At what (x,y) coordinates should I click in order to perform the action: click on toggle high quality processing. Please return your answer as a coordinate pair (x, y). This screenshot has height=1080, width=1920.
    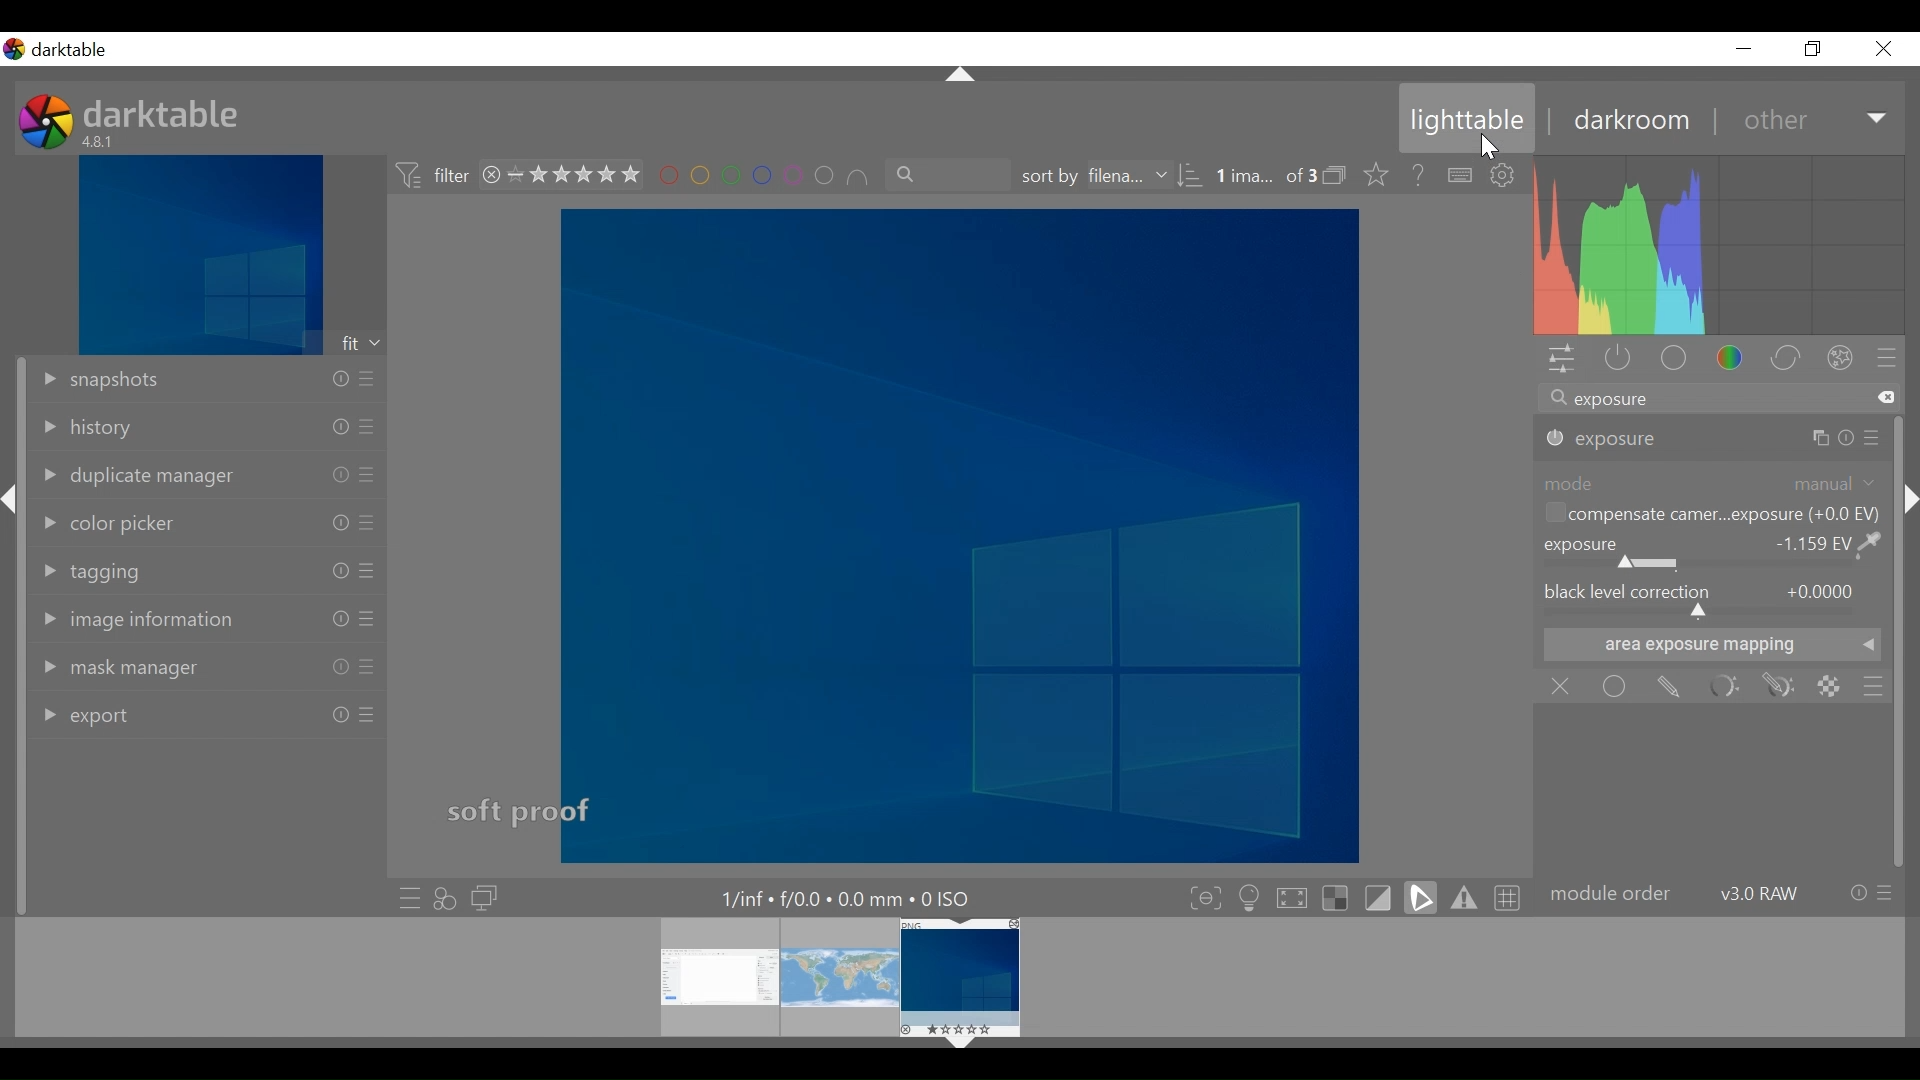
    Looking at the image, I should click on (1292, 896).